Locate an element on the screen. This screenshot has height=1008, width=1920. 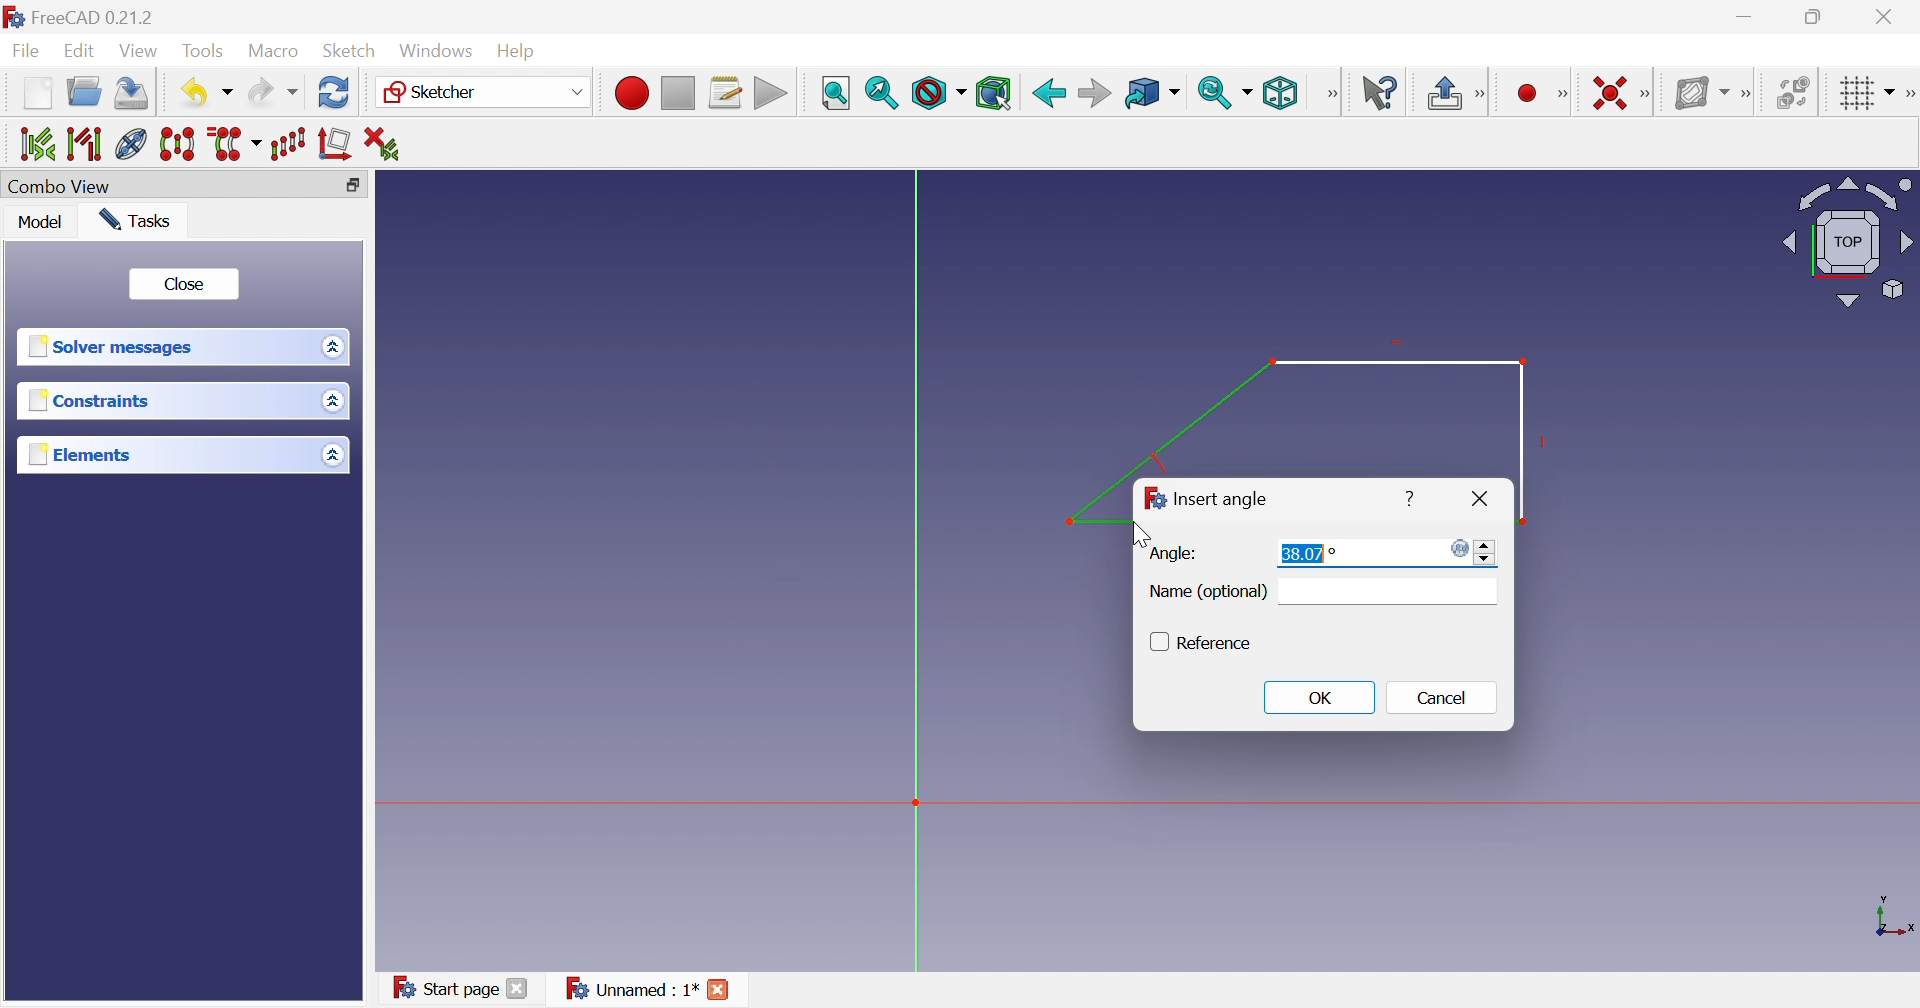
FreeCAD icon is located at coordinates (1151, 500).